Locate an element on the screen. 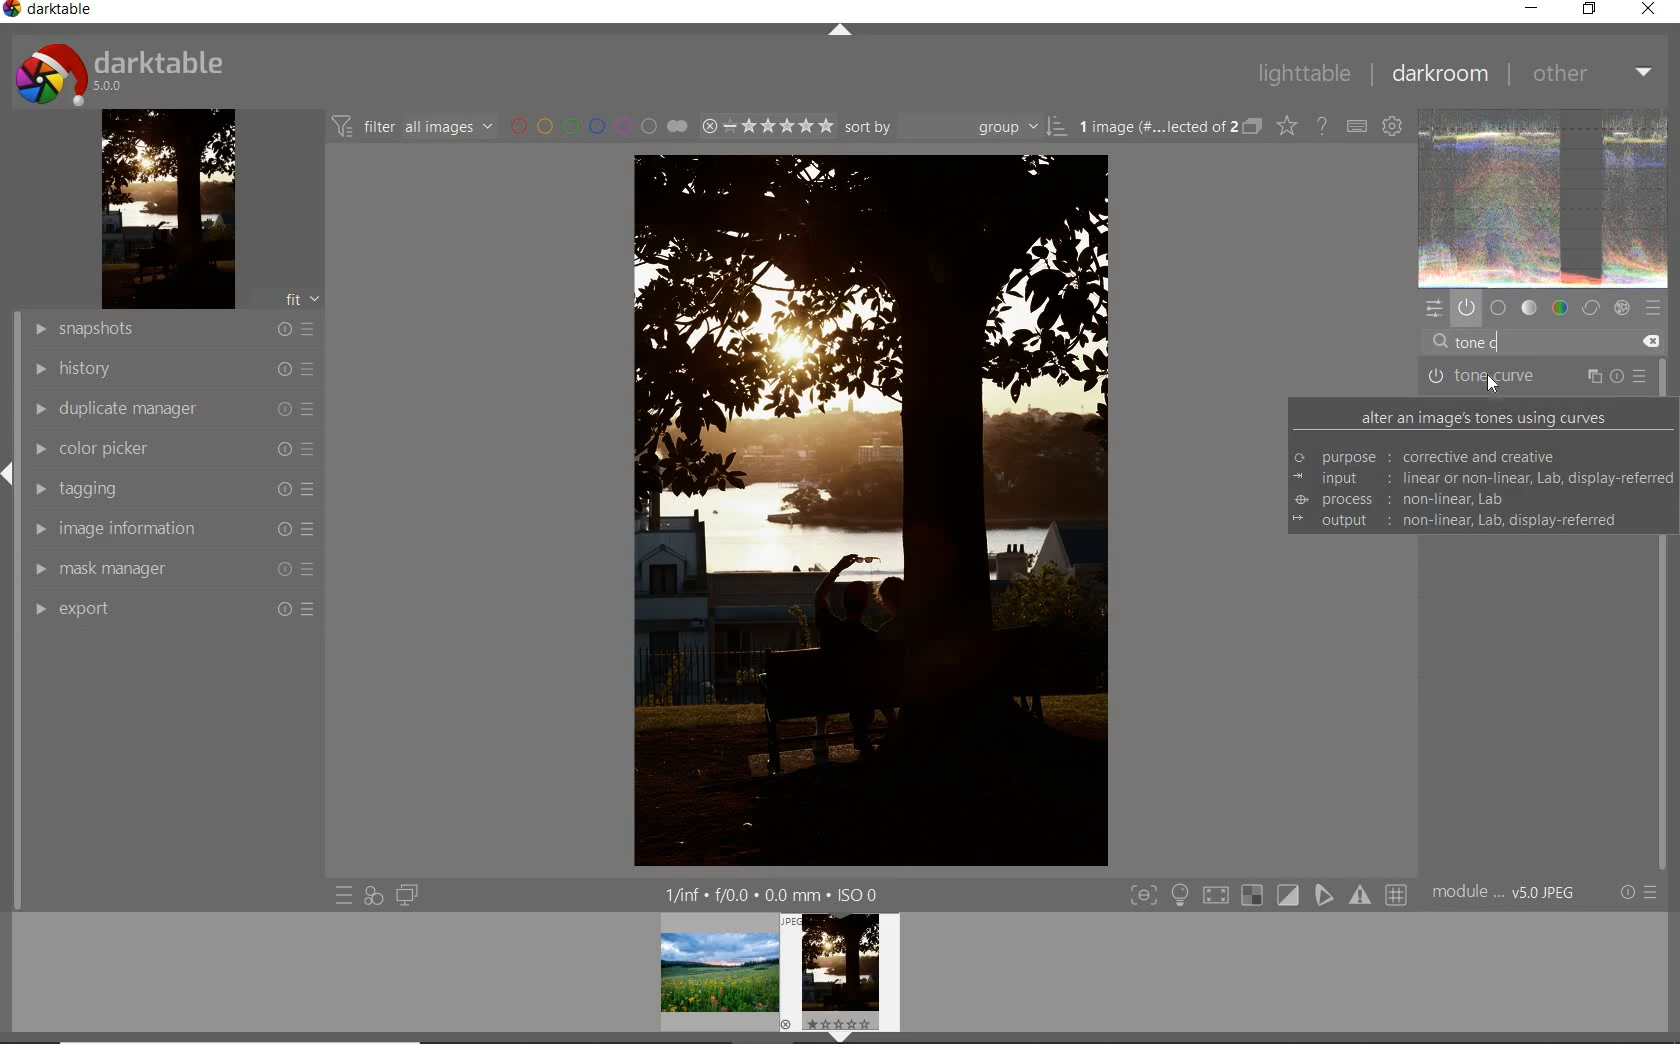 Image resolution: width=1680 pixels, height=1044 pixels. image information is located at coordinates (170, 528).